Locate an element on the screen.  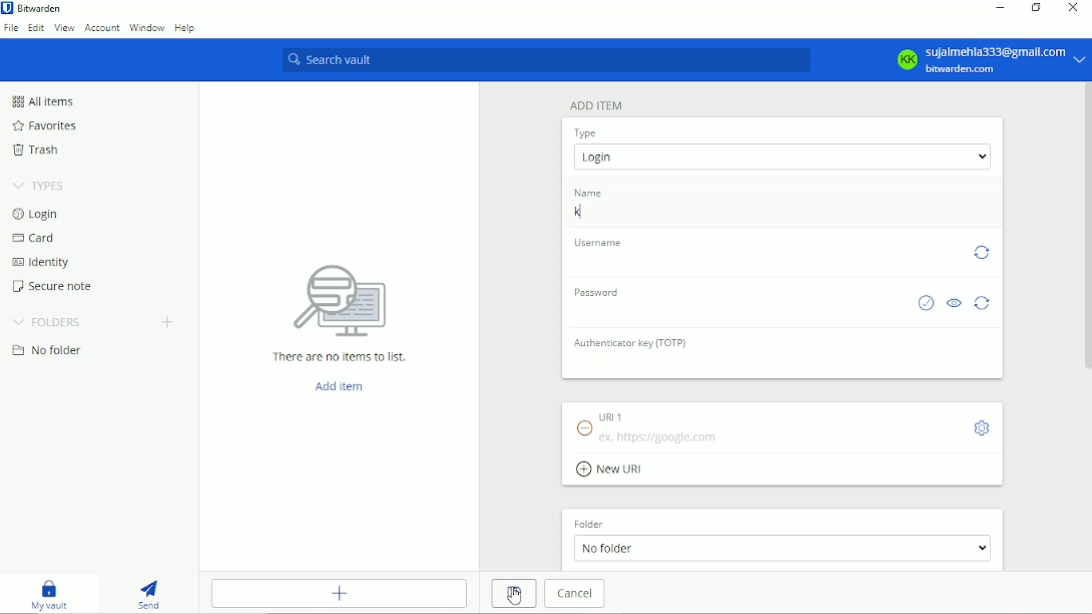
Edit is located at coordinates (35, 30).